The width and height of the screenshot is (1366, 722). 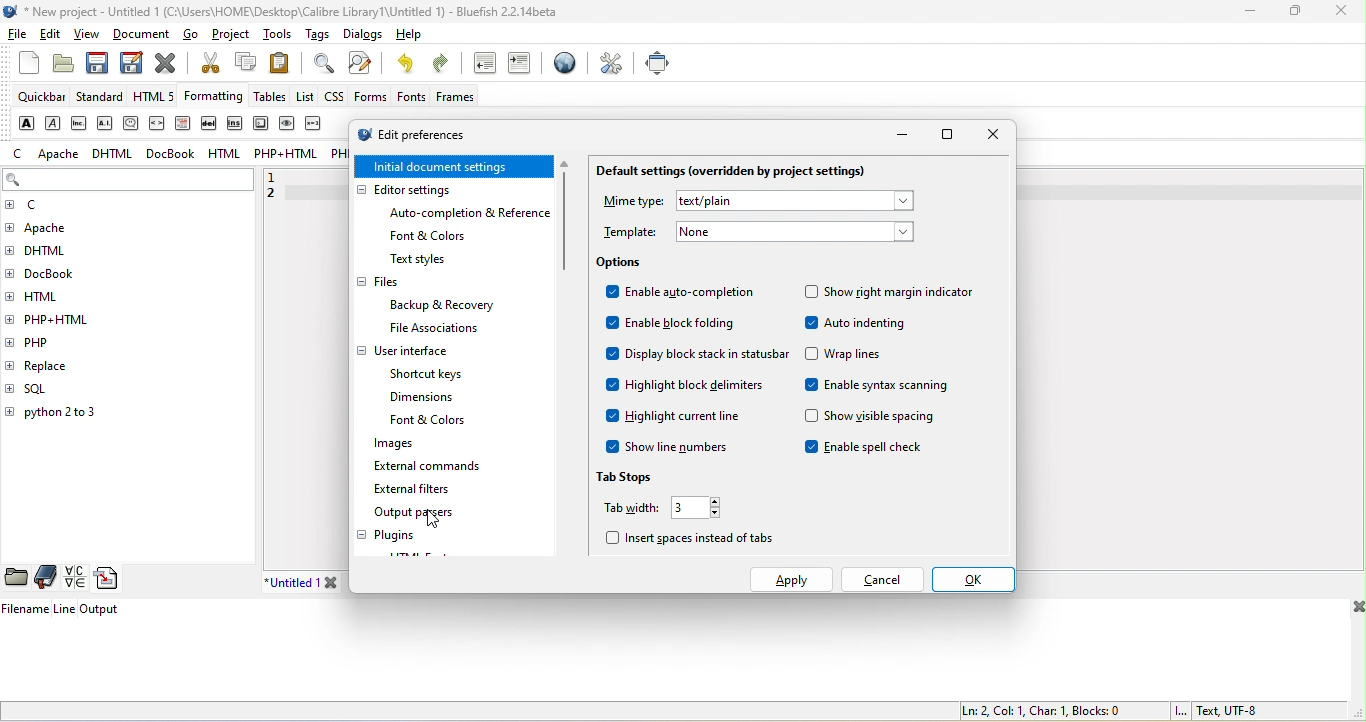 I want to click on output parsers, so click(x=432, y=514).